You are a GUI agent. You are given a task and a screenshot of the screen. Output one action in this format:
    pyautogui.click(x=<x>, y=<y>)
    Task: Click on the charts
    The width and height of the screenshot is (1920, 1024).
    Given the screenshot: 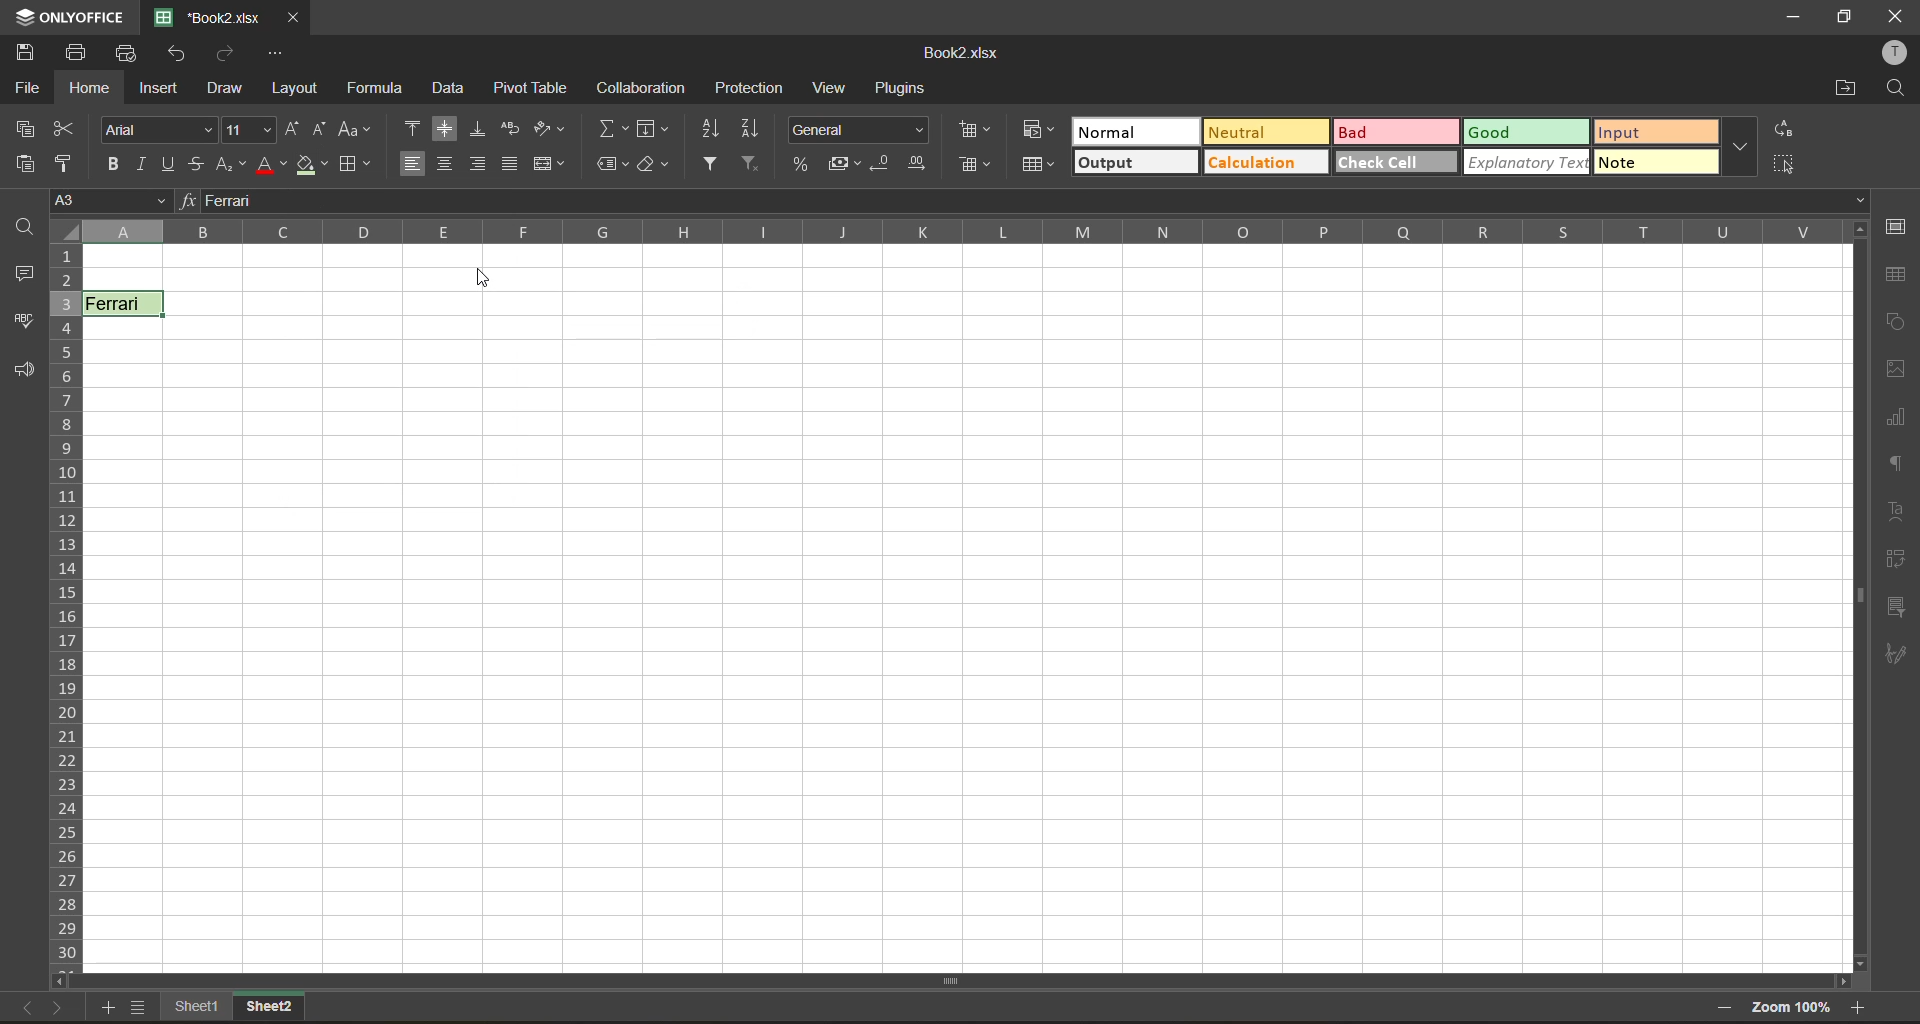 What is the action you would take?
    pyautogui.click(x=1898, y=418)
    